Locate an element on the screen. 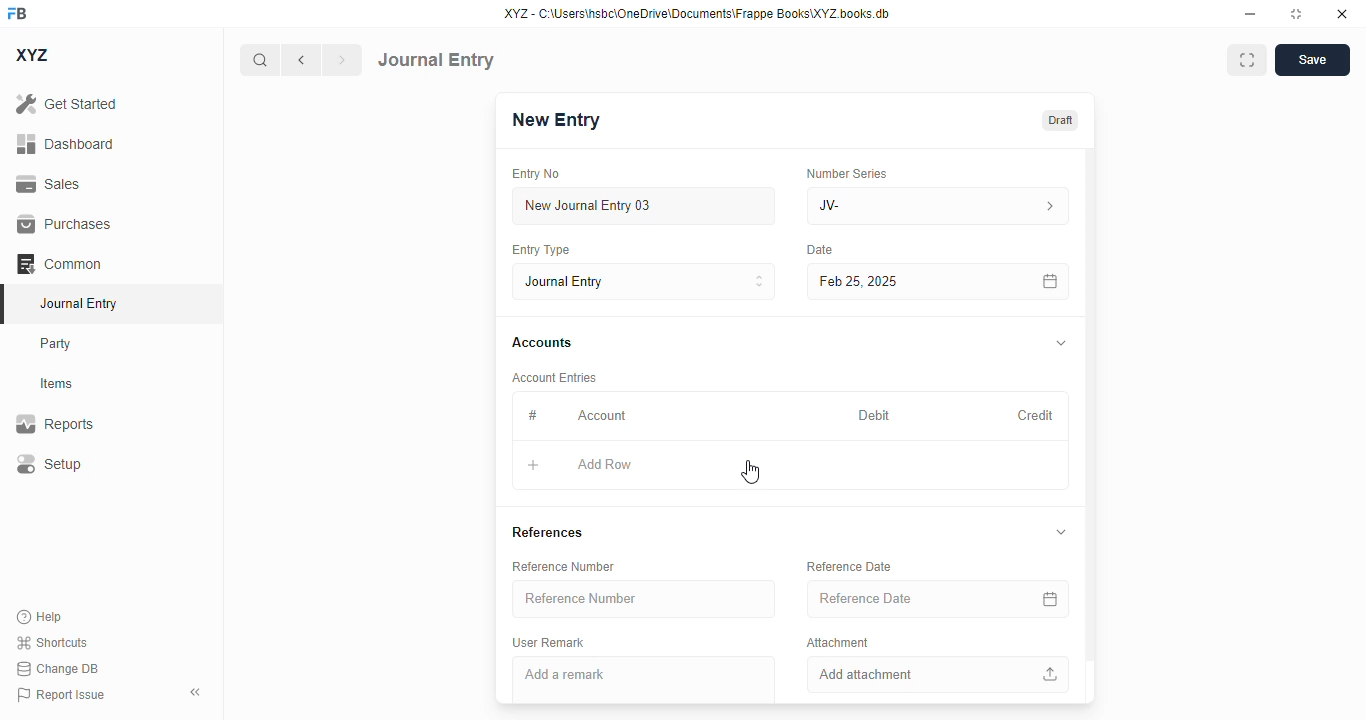 This screenshot has height=720, width=1366. entry type is located at coordinates (539, 249).